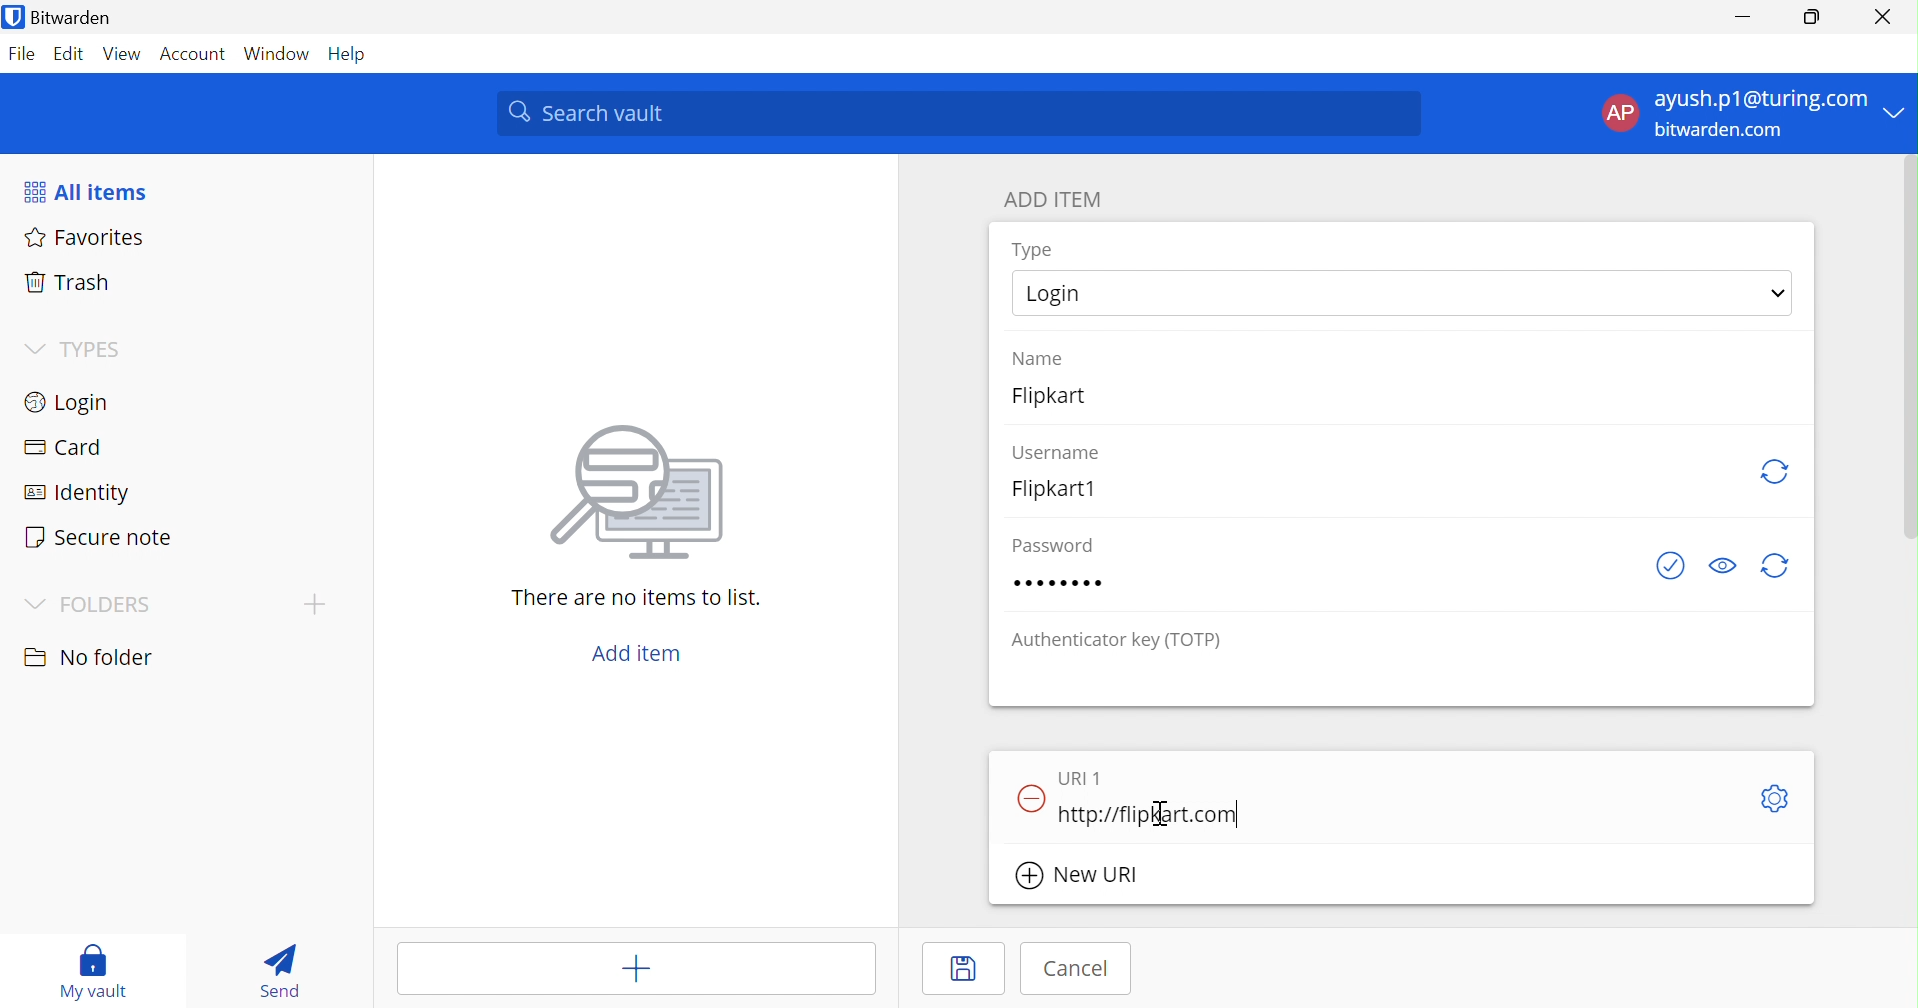 Image resolution: width=1918 pixels, height=1008 pixels. What do you see at coordinates (92, 658) in the screenshot?
I see `No folder` at bounding box center [92, 658].